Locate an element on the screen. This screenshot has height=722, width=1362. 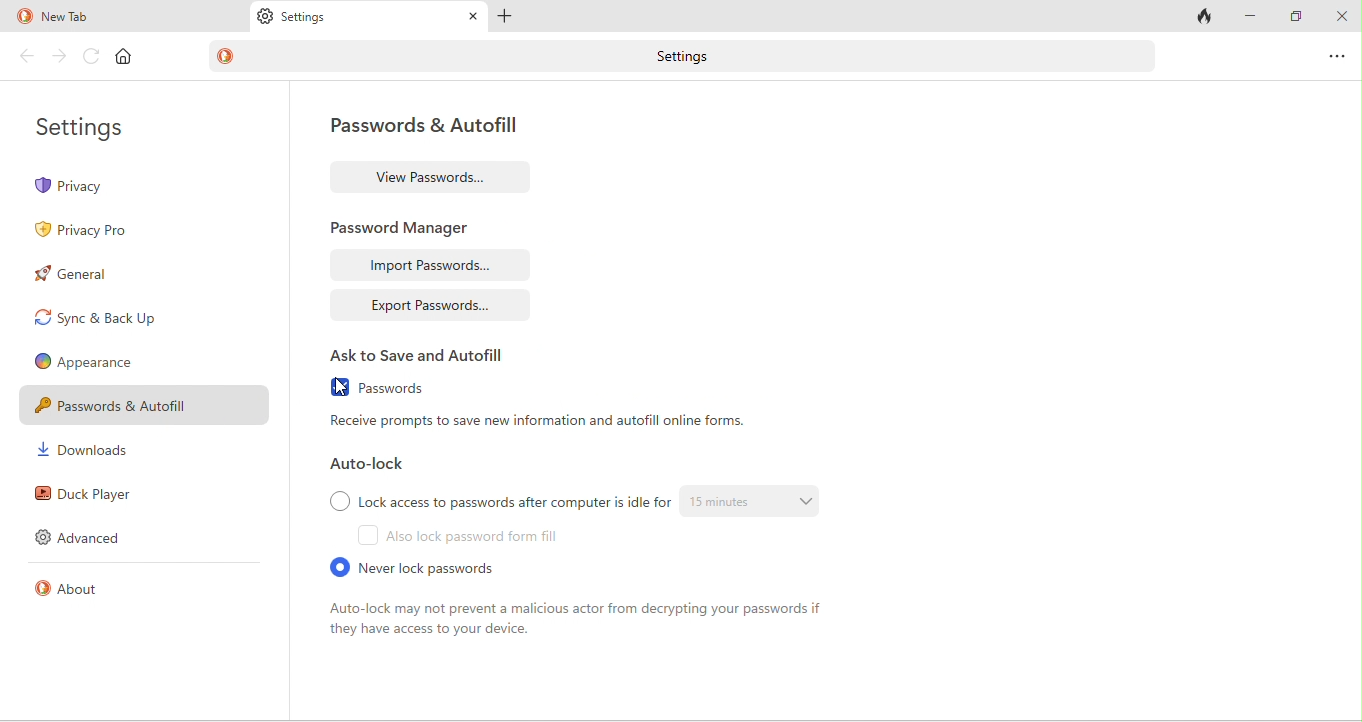
privacy is located at coordinates (93, 187).